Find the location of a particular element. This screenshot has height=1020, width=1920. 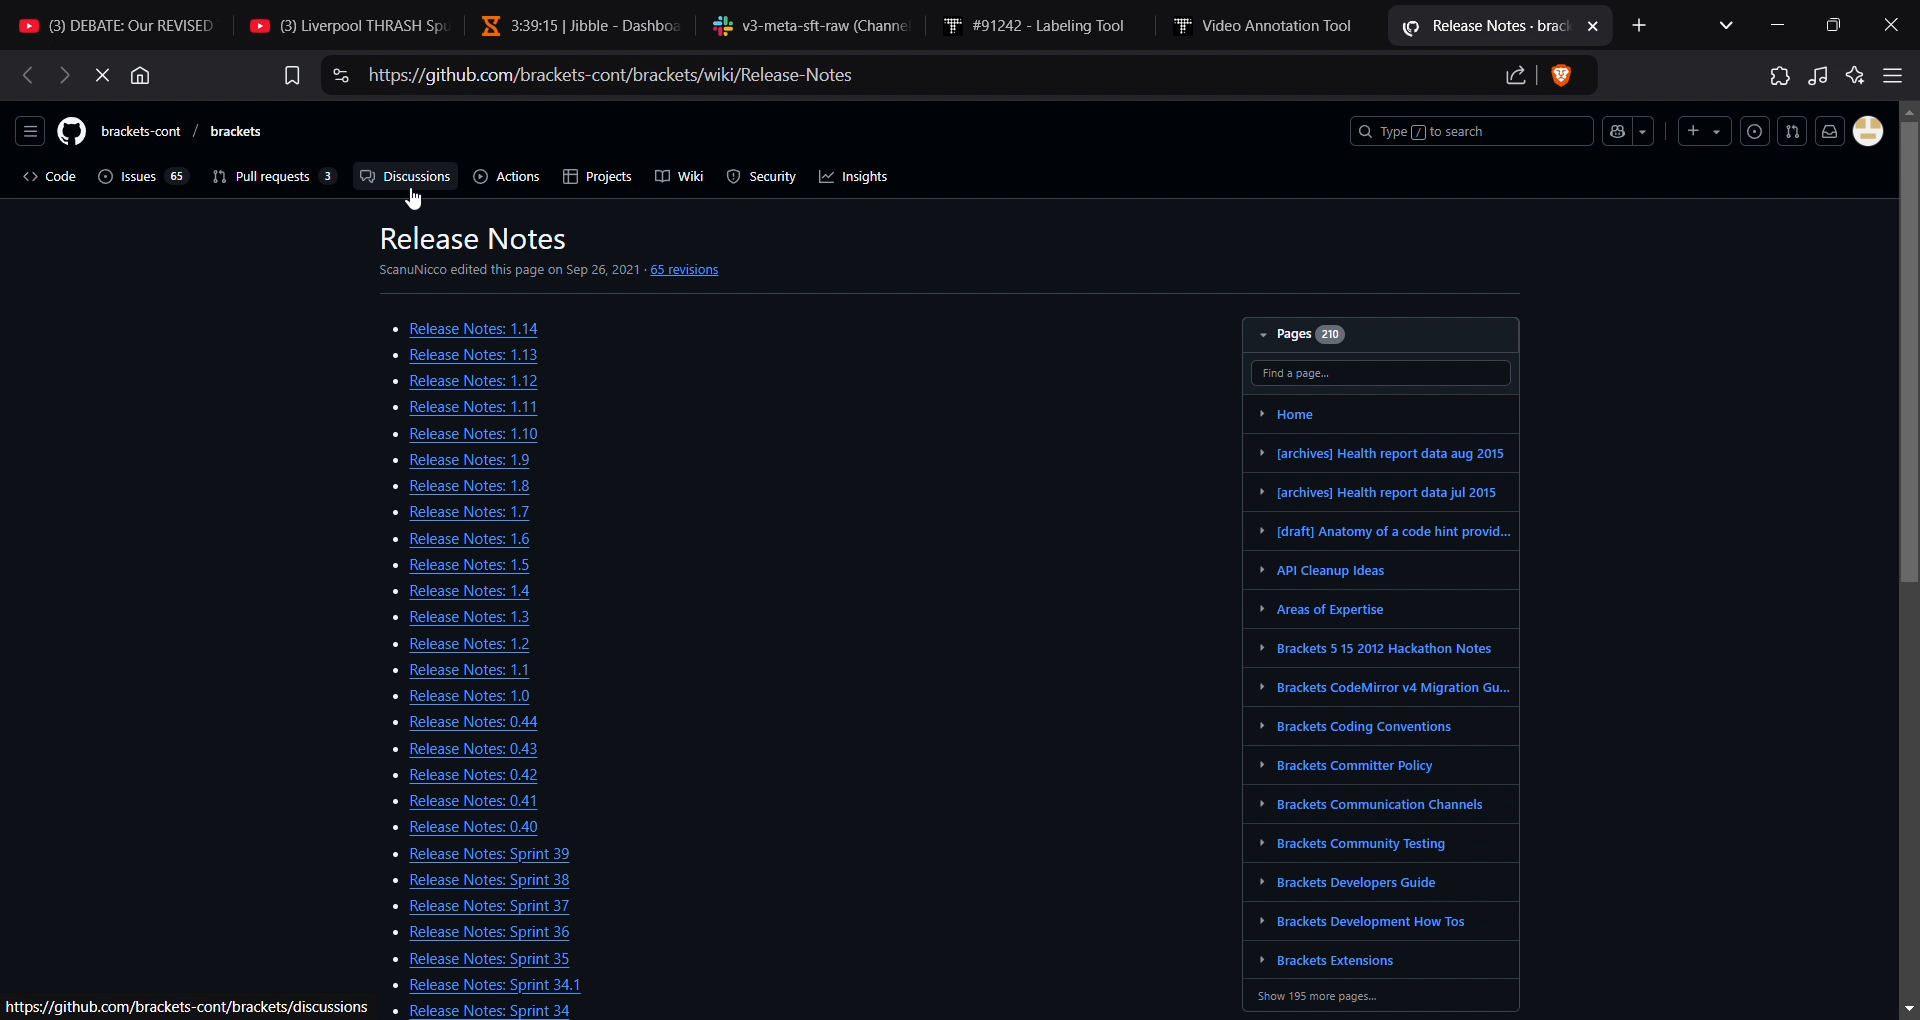

o Release Notes: 0.40 is located at coordinates (451, 826).